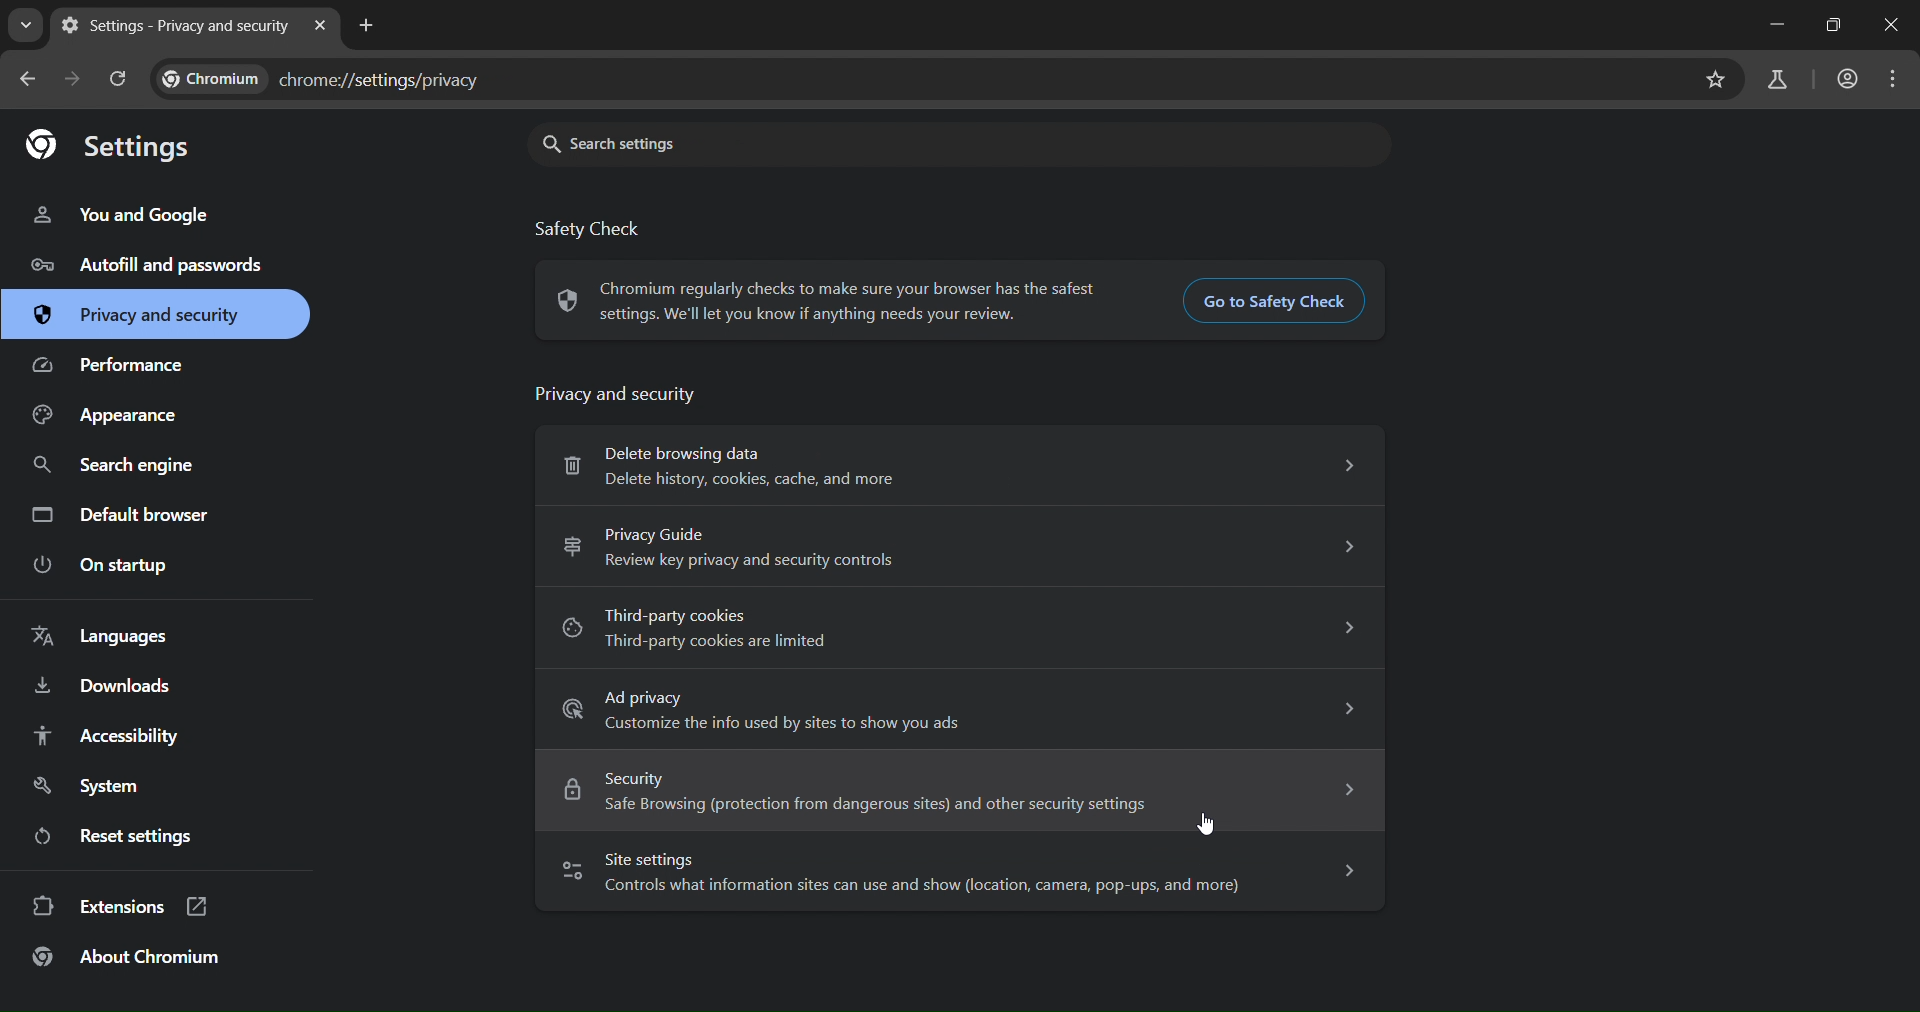 This screenshot has height=1012, width=1920. Describe the element at coordinates (119, 366) in the screenshot. I see `performance` at that location.